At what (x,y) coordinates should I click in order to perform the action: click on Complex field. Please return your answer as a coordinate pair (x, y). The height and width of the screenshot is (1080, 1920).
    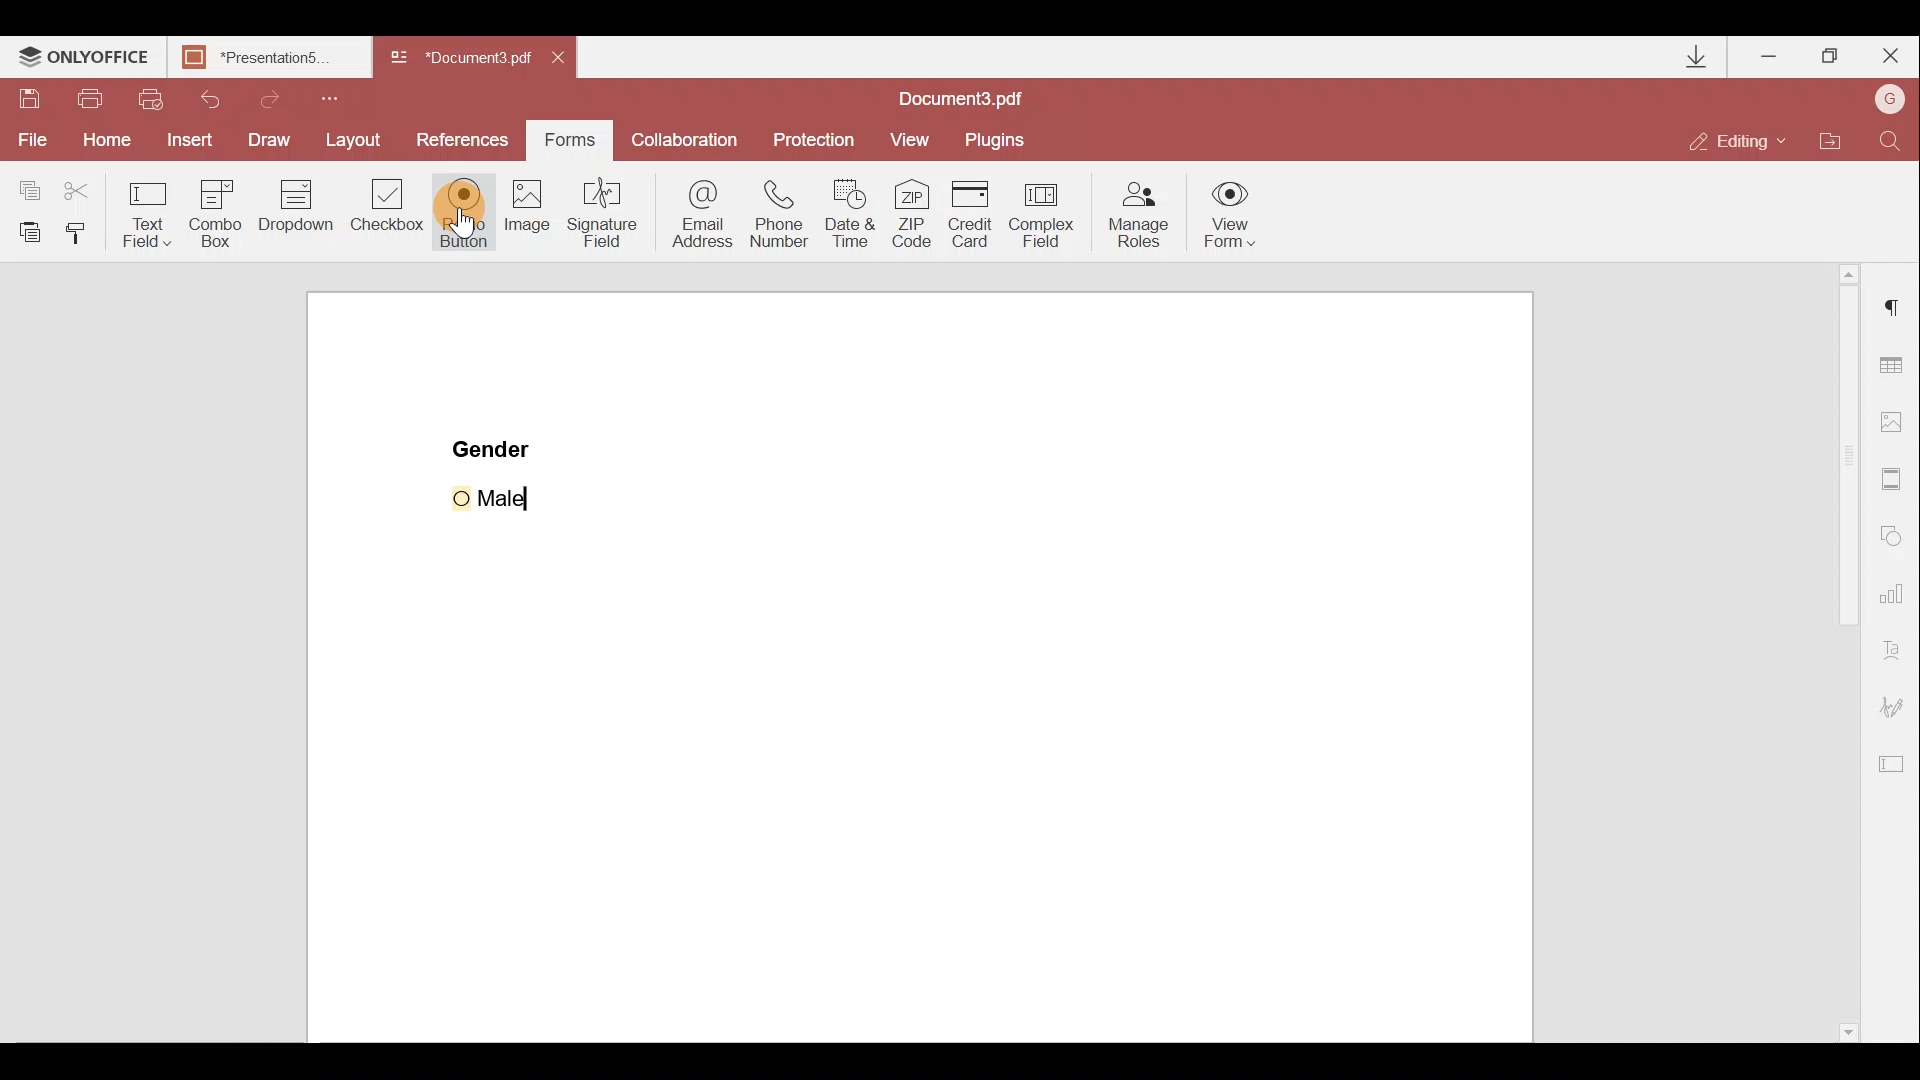
    Looking at the image, I should click on (1048, 211).